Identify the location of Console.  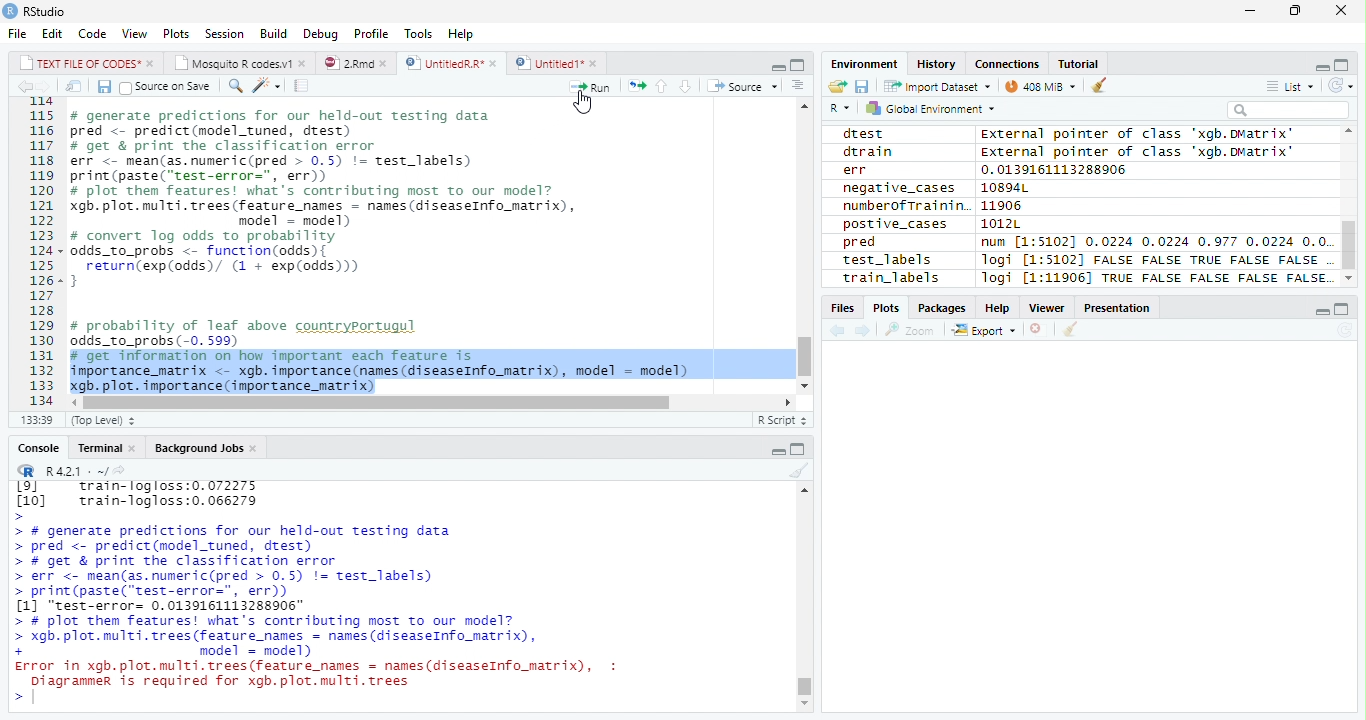
(39, 447).